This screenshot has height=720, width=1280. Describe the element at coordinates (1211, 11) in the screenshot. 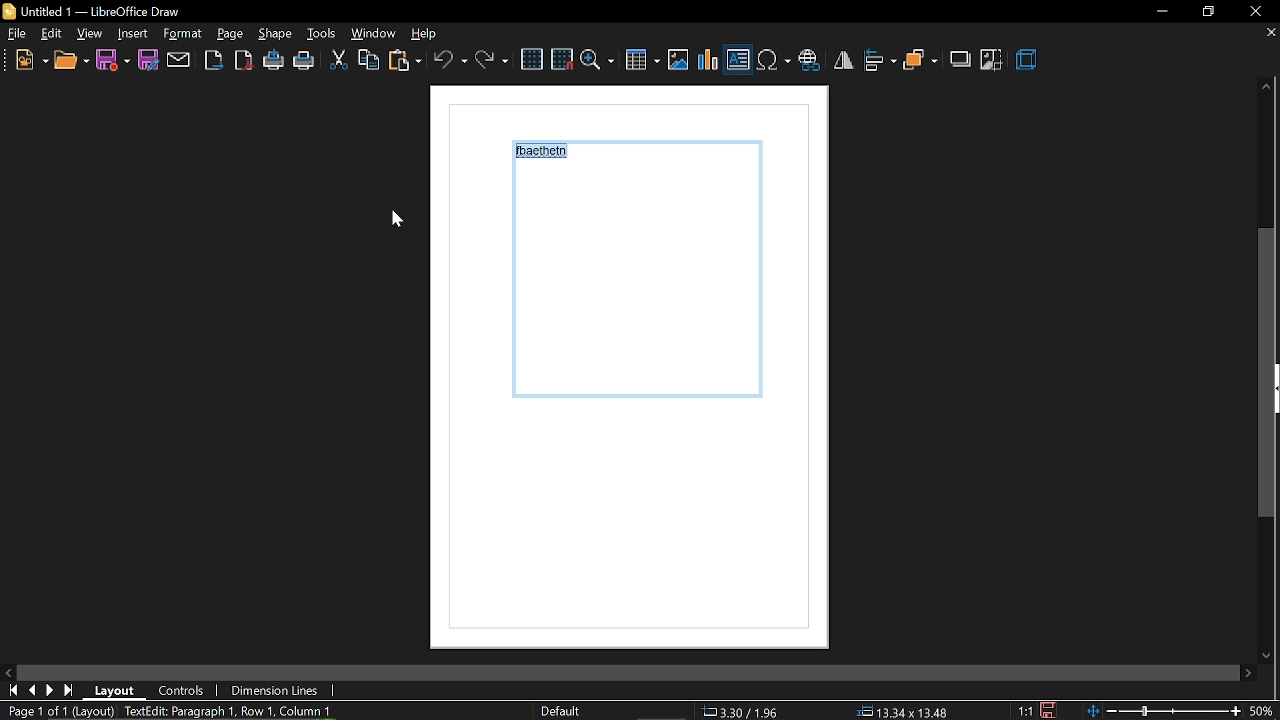

I see `restore down` at that location.